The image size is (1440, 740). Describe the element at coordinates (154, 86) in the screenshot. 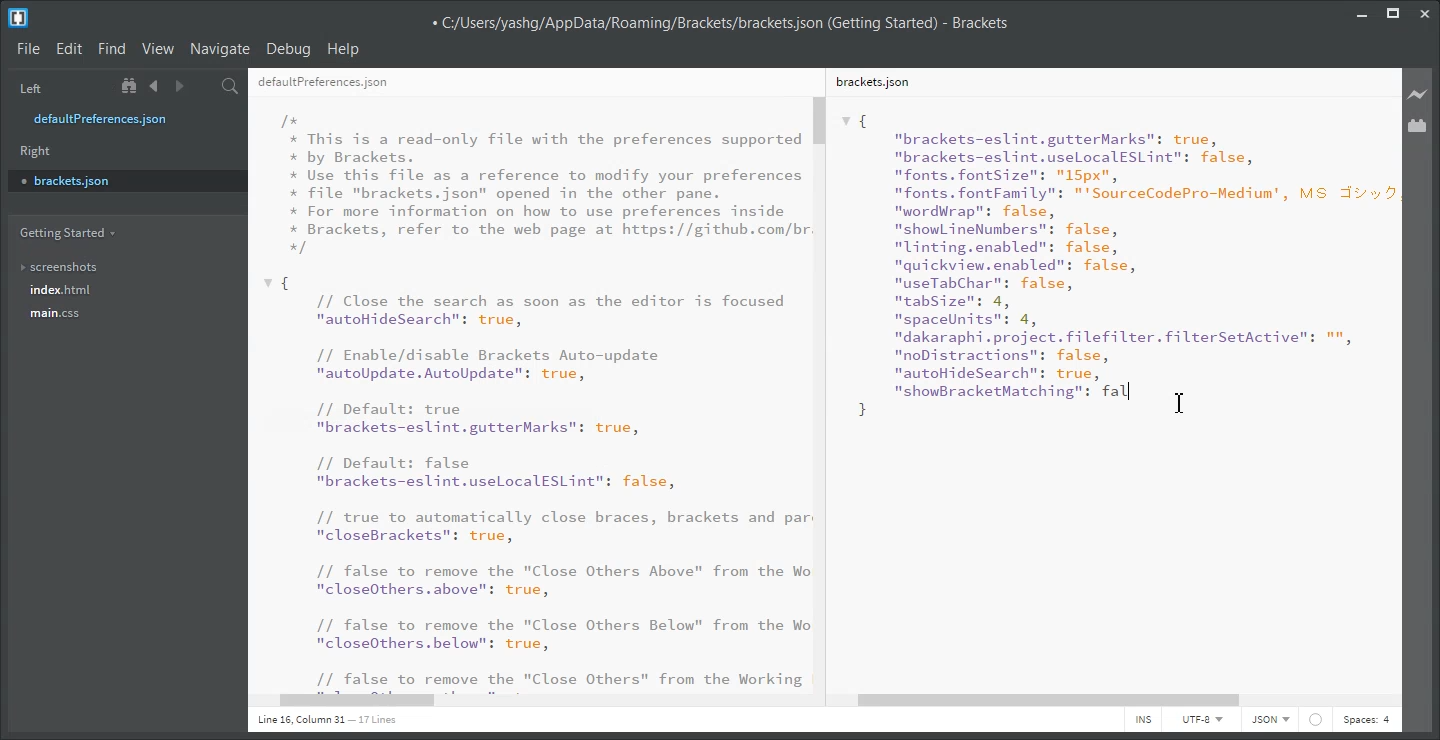

I see `Navigate Backward` at that location.